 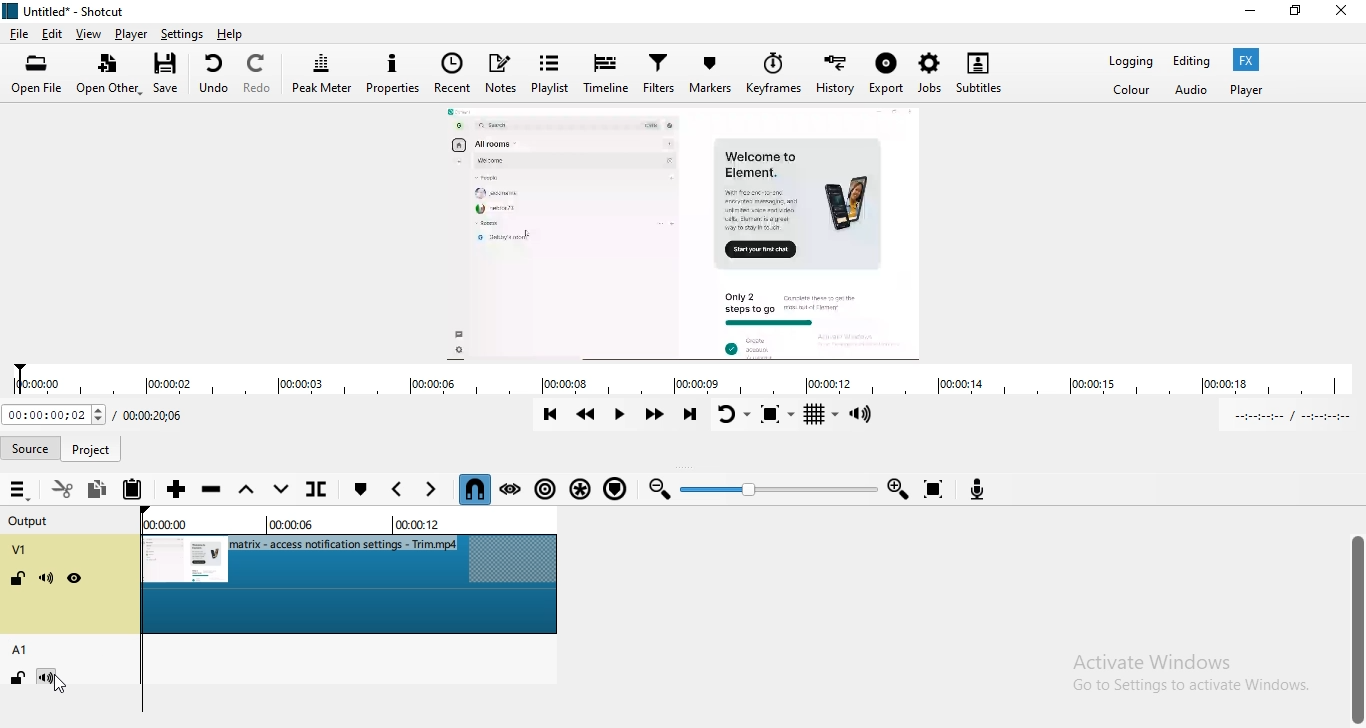 I want to click on Fx, so click(x=1246, y=59).